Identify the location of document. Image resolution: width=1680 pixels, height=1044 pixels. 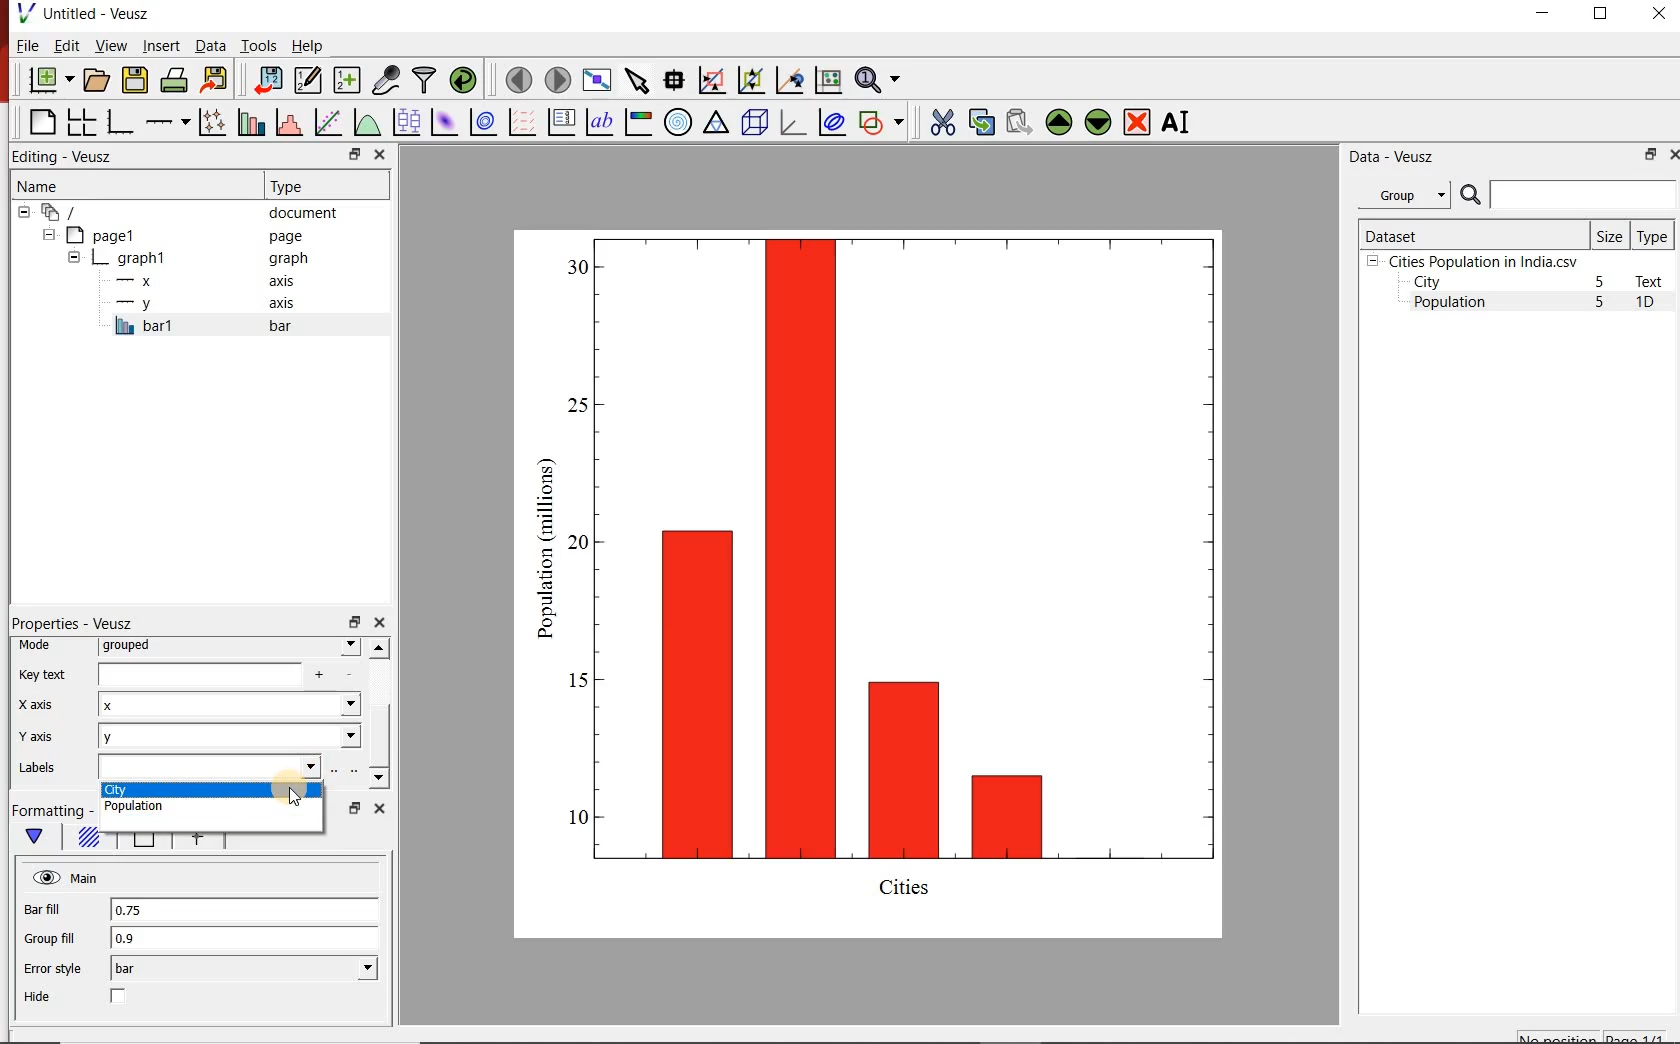
(184, 211).